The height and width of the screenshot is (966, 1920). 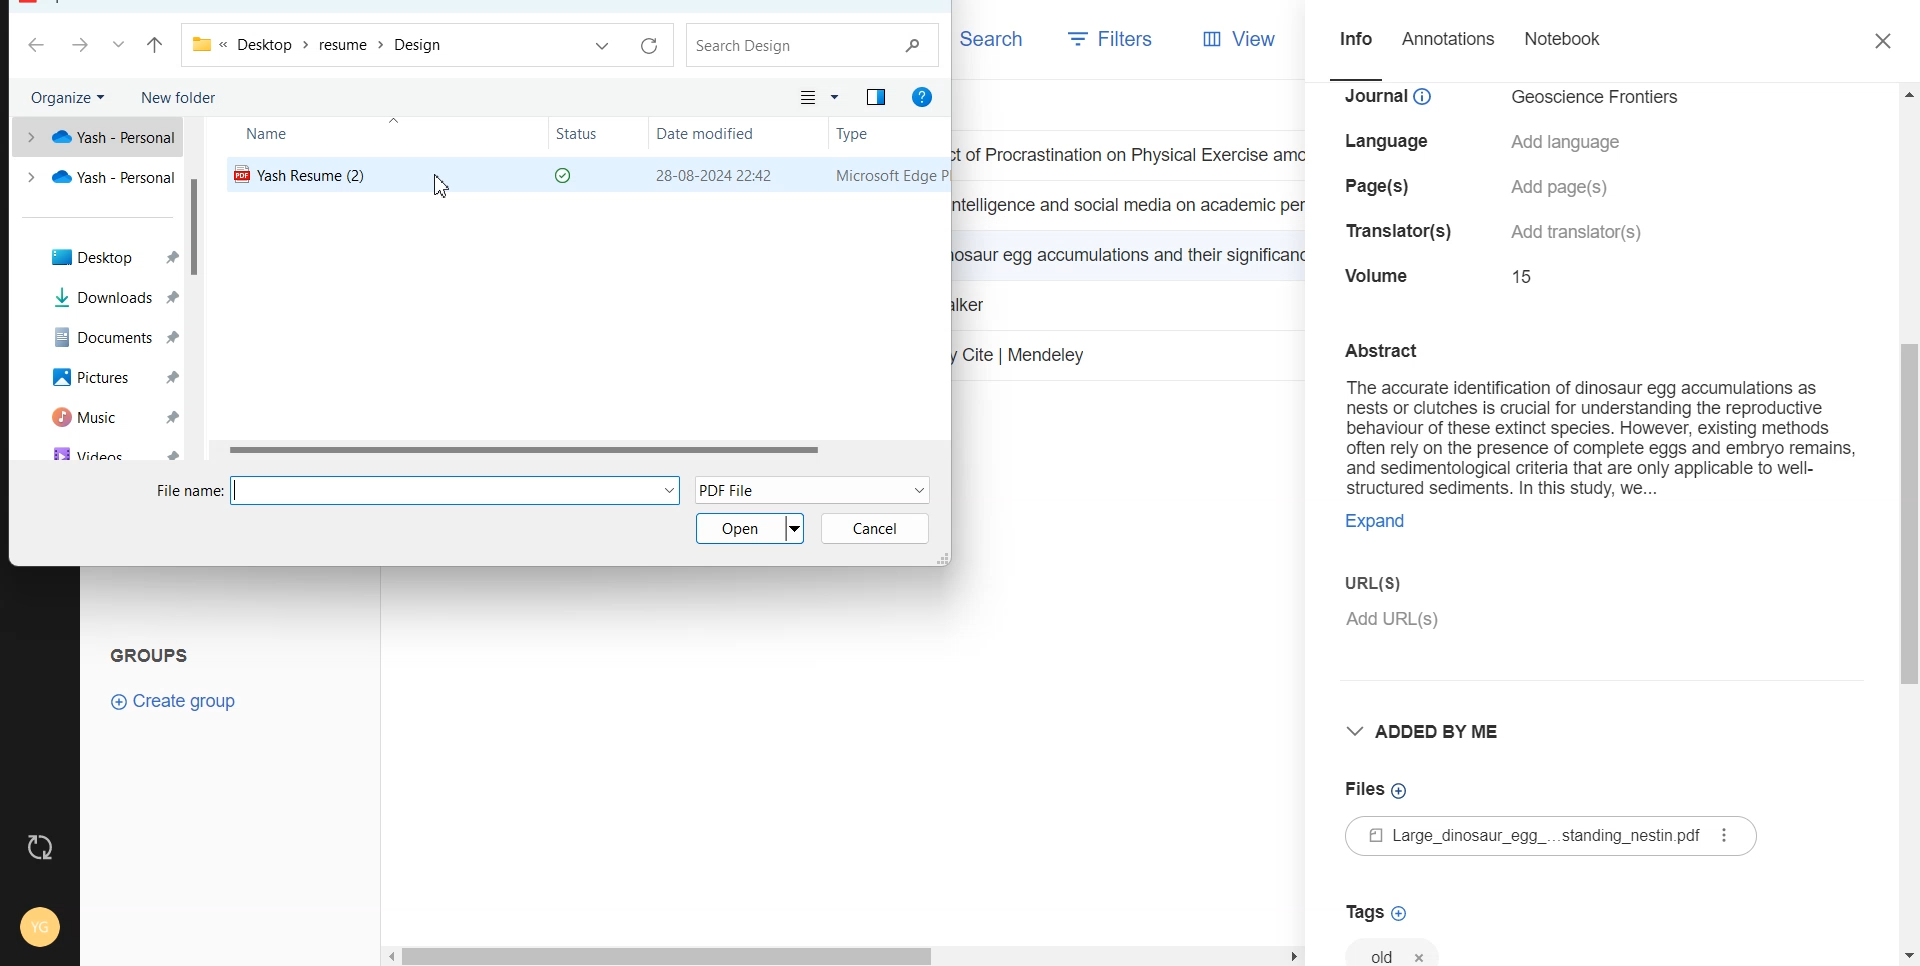 I want to click on Previous file, so click(x=604, y=46).